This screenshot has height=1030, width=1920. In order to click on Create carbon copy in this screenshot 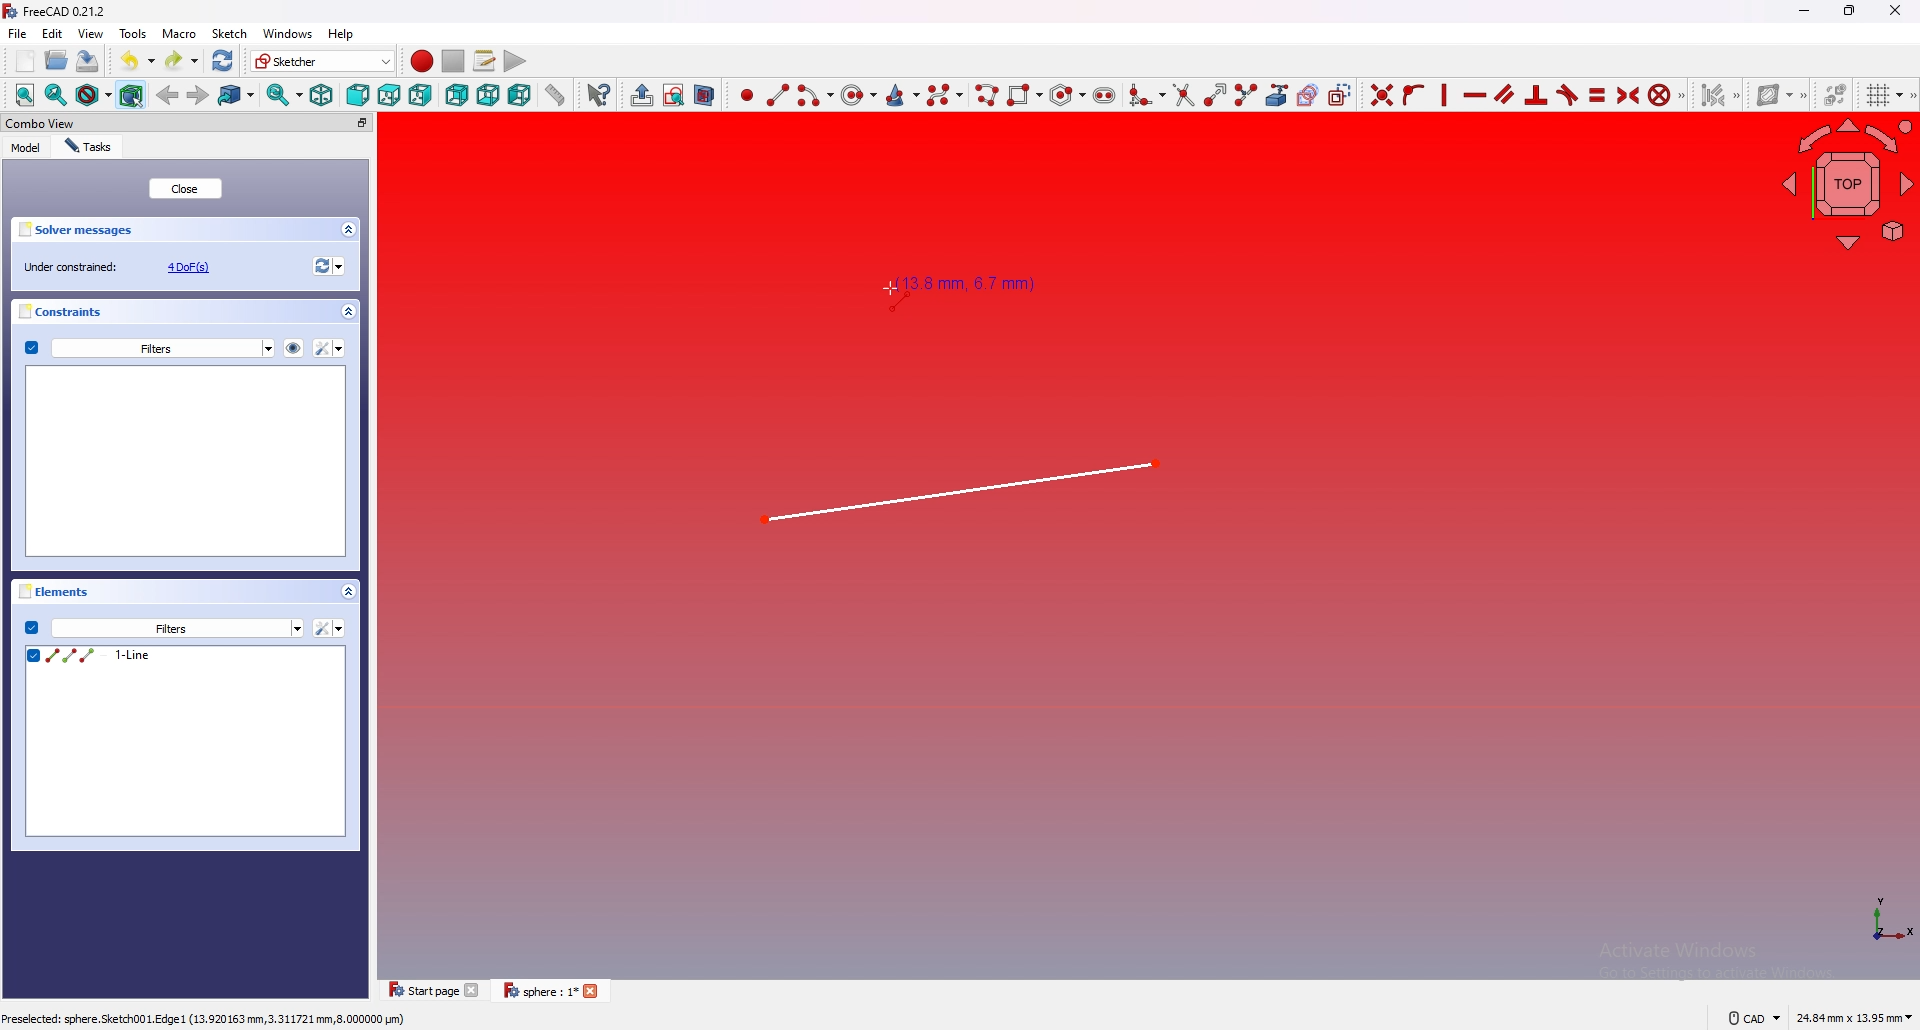, I will do `click(1305, 95)`.